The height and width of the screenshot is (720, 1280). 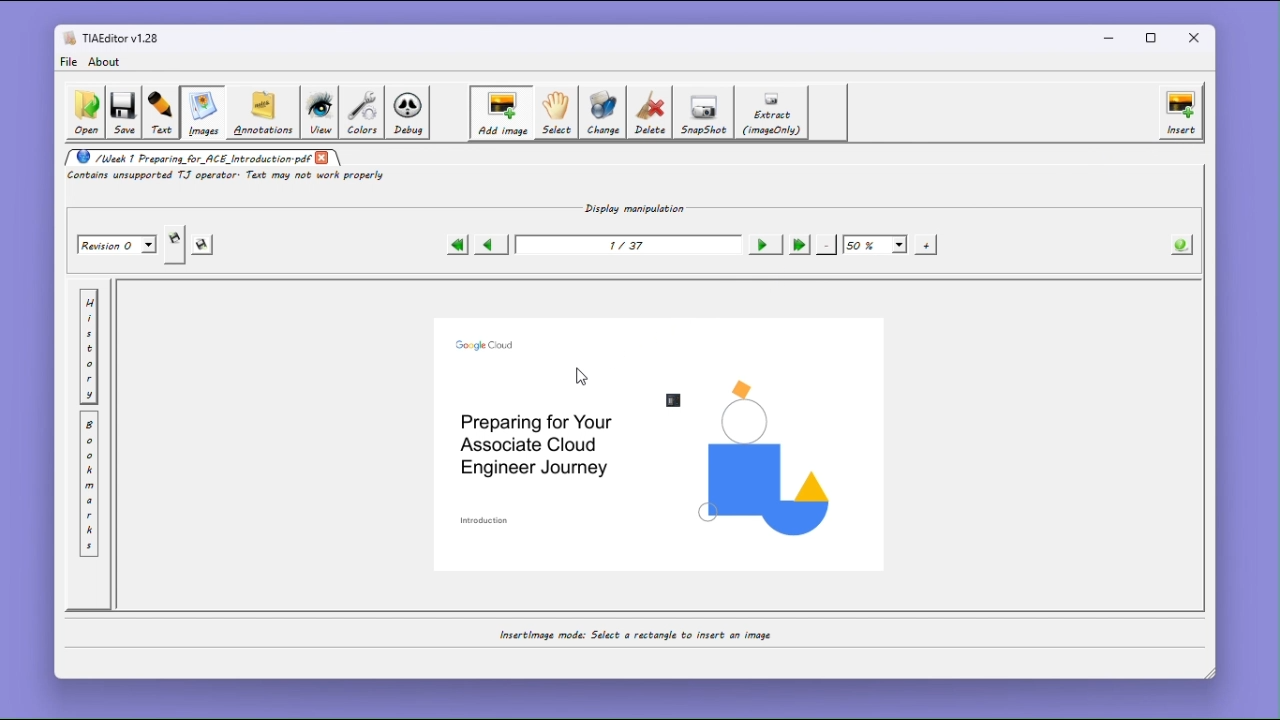 What do you see at coordinates (486, 344) in the screenshot?
I see `google cloud` at bounding box center [486, 344].